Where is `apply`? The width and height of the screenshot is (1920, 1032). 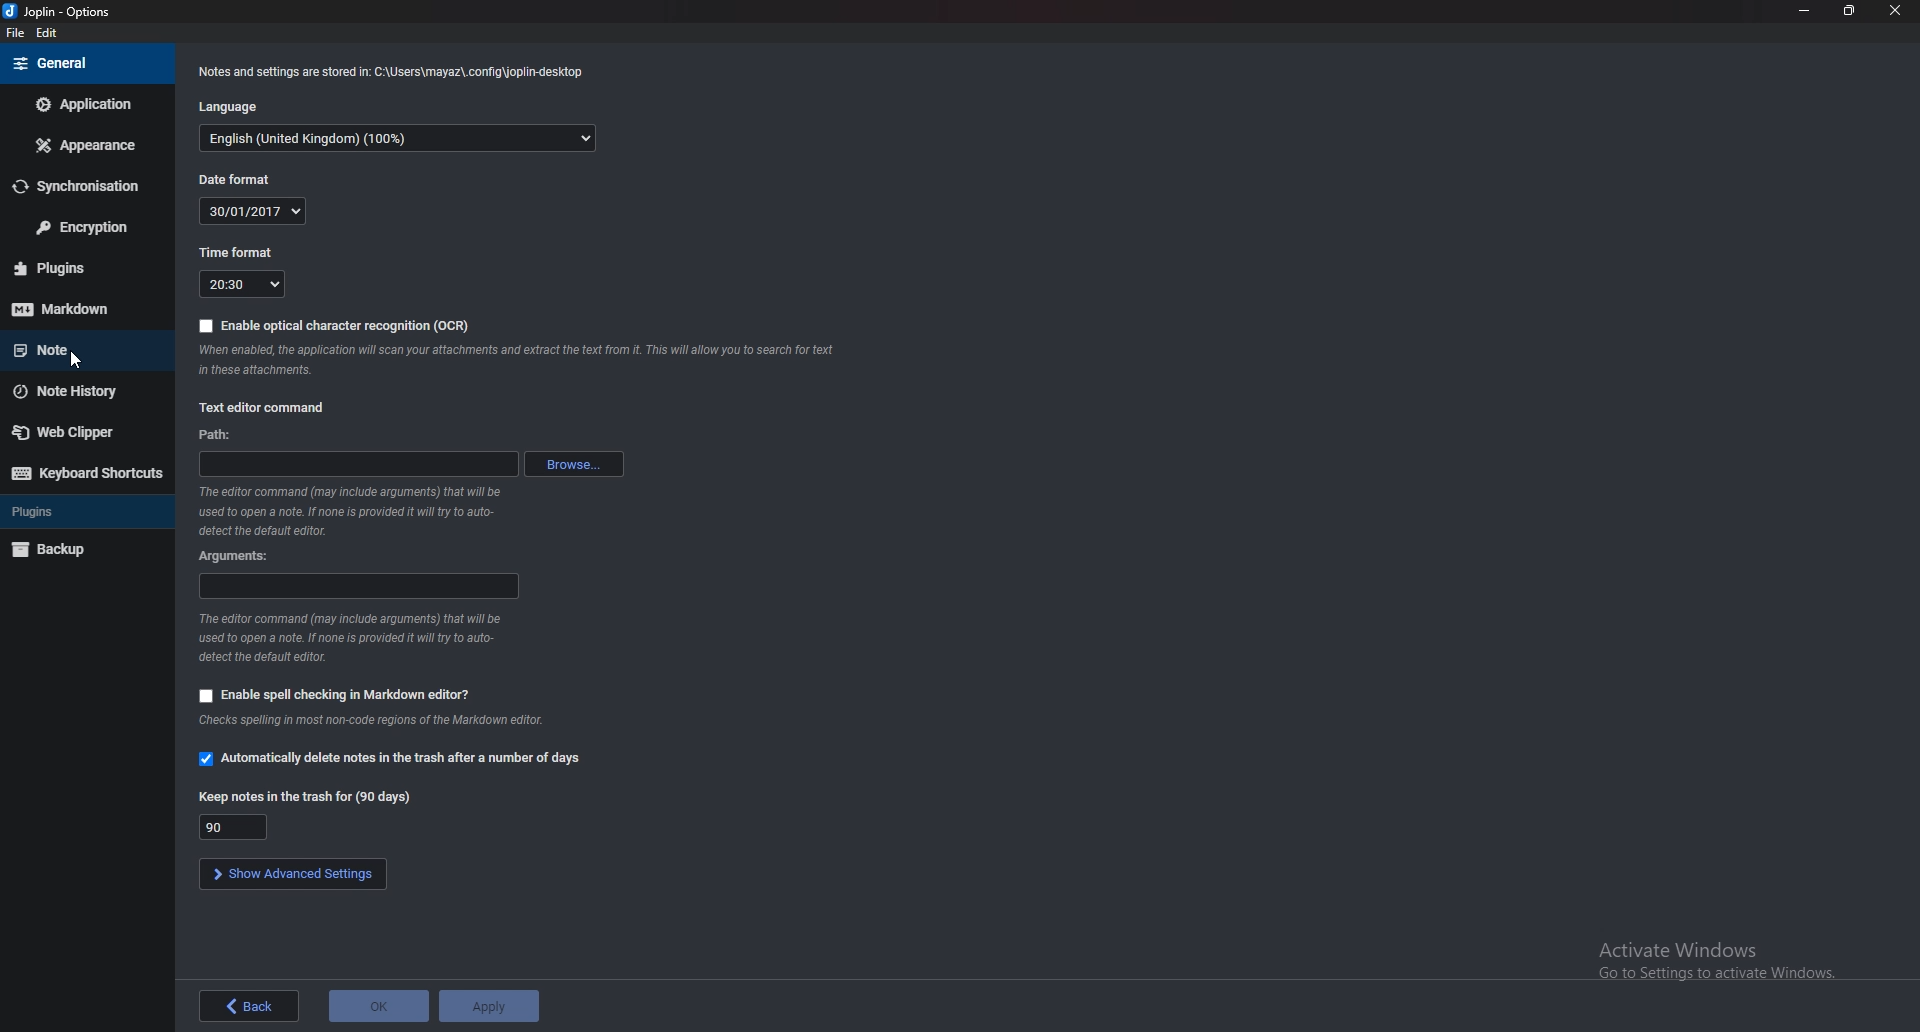 apply is located at coordinates (493, 1006).